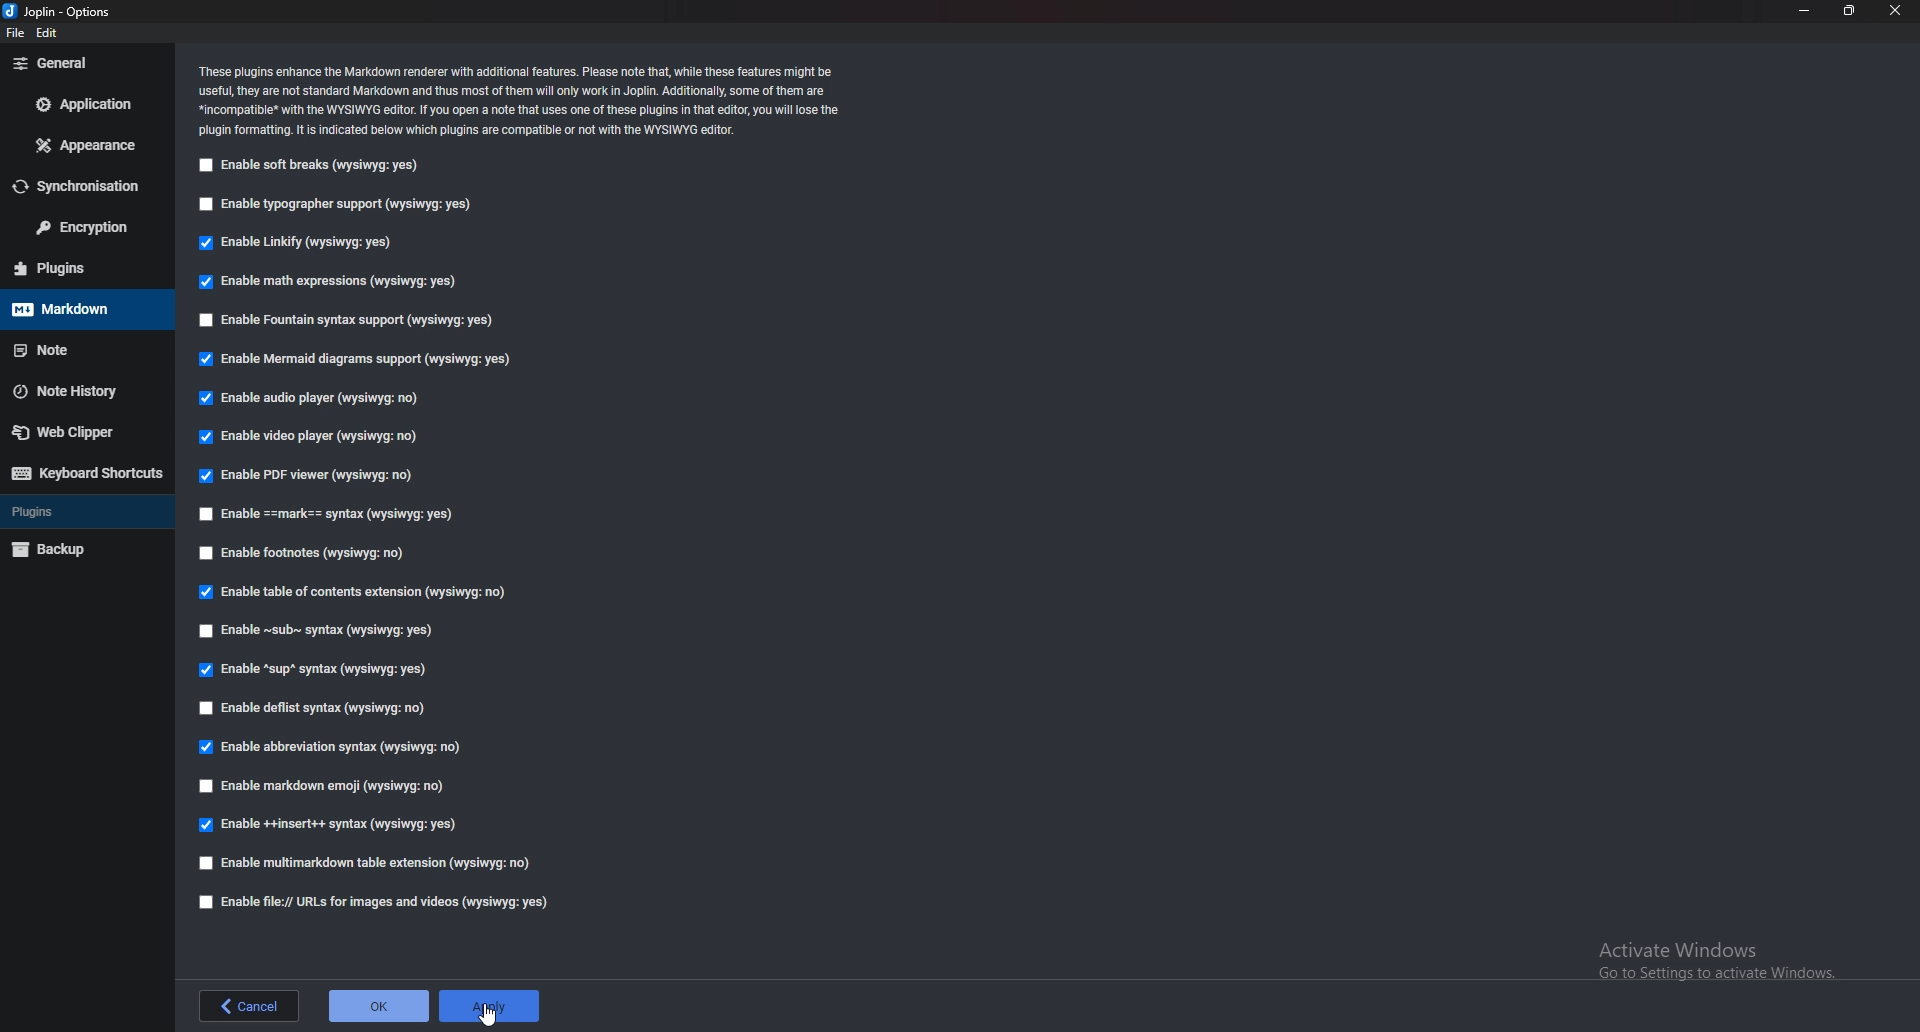  Describe the element at coordinates (488, 1014) in the screenshot. I see `cursor` at that location.